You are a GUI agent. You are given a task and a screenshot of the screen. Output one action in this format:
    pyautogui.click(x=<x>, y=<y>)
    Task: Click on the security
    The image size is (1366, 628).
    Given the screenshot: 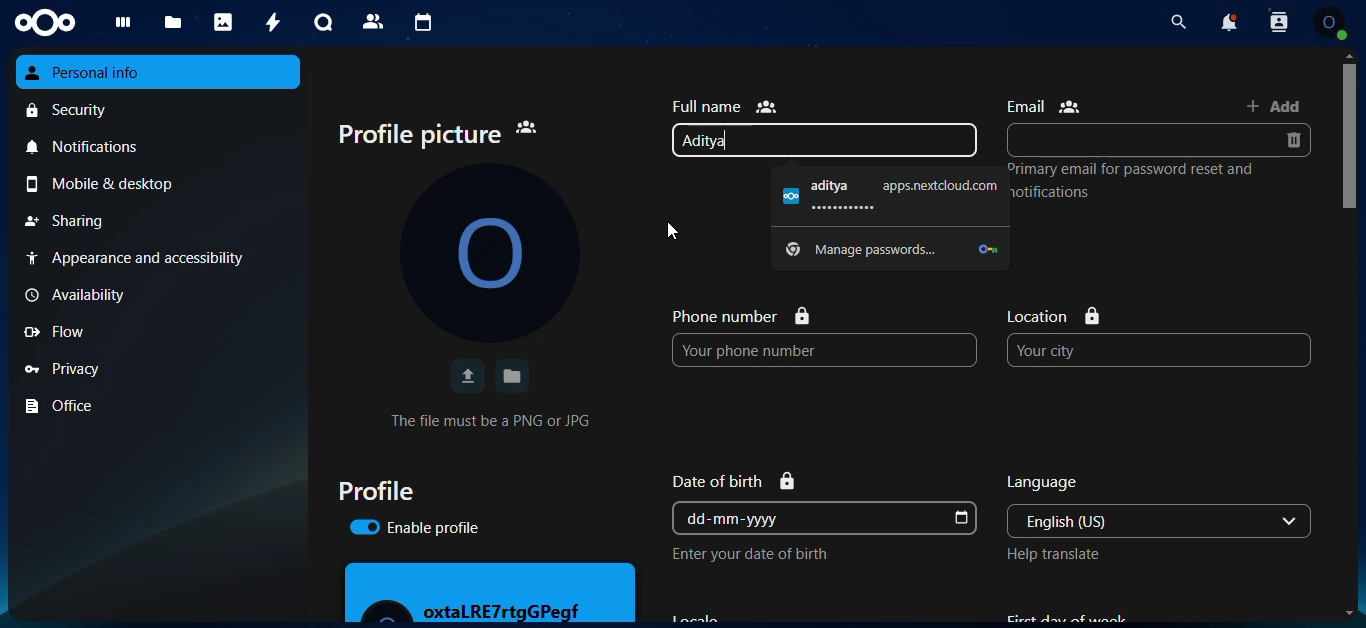 What is the action you would take?
    pyautogui.click(x=161, y=109)
    